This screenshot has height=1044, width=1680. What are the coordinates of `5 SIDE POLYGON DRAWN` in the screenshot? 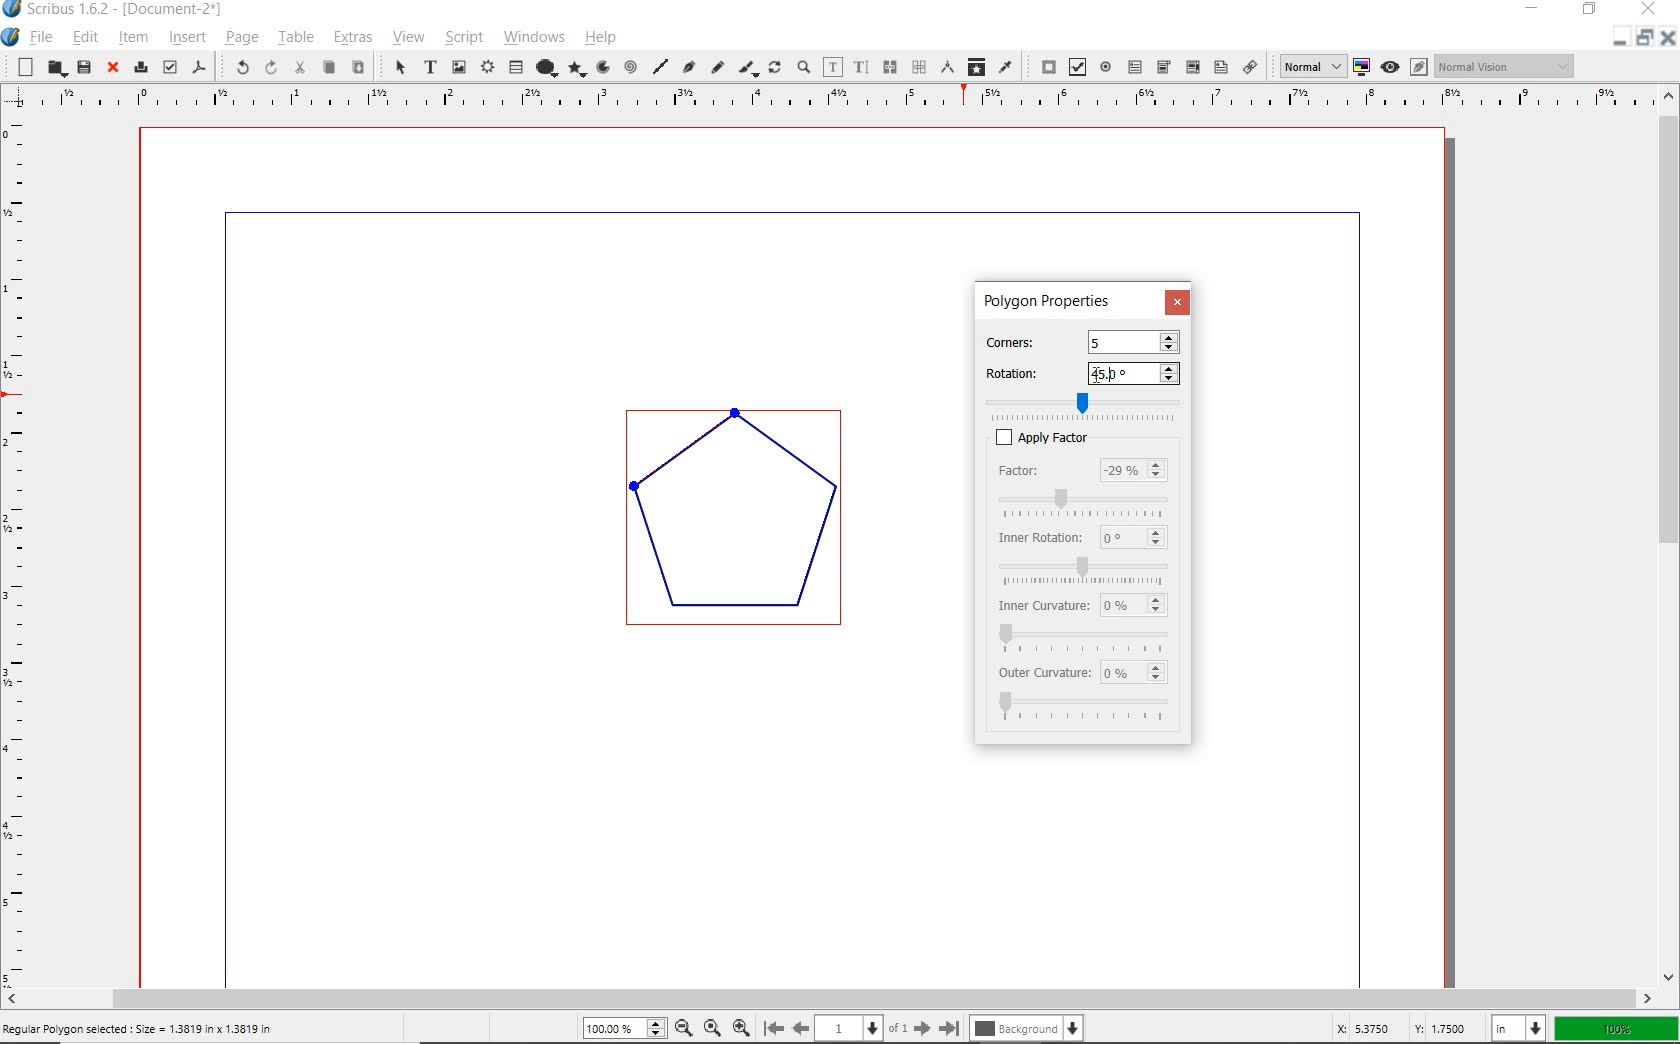 It's located at (749, 528).